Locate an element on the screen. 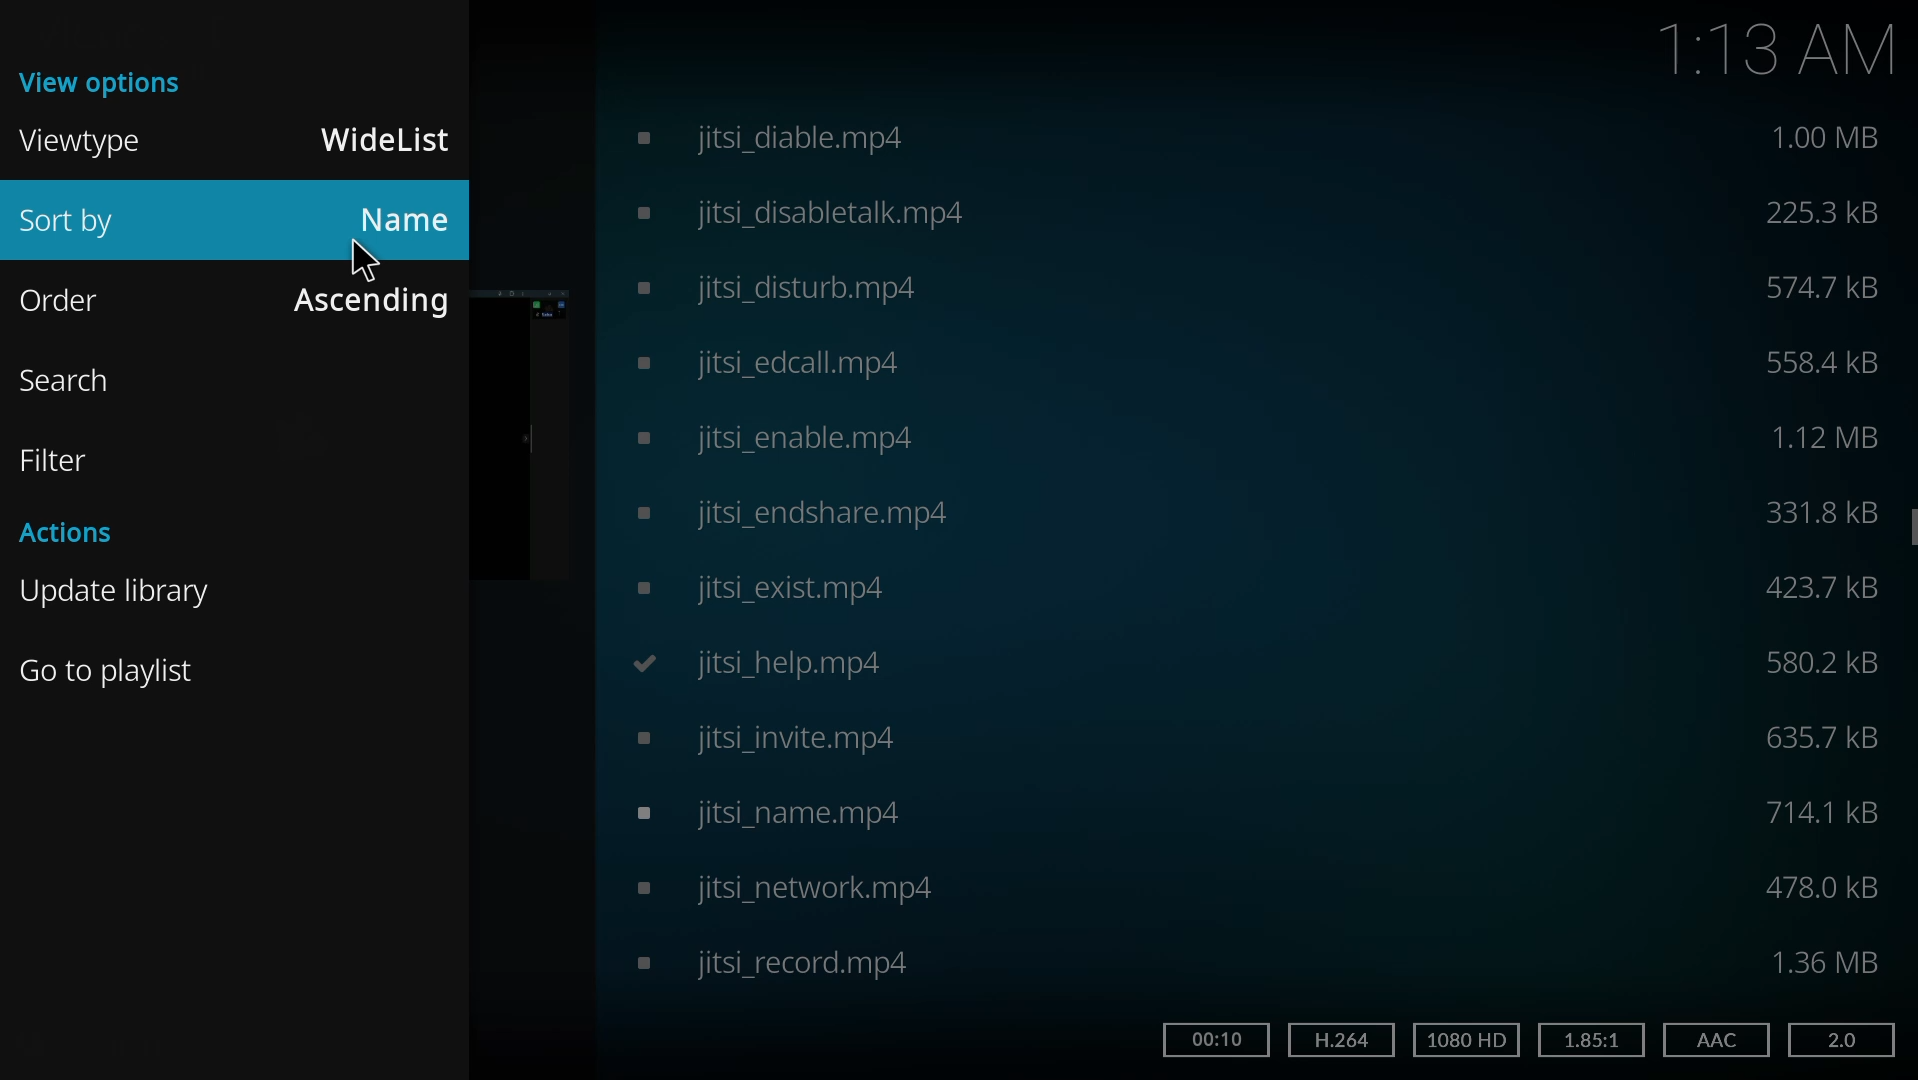  size is located at coordinates (1813, 511).